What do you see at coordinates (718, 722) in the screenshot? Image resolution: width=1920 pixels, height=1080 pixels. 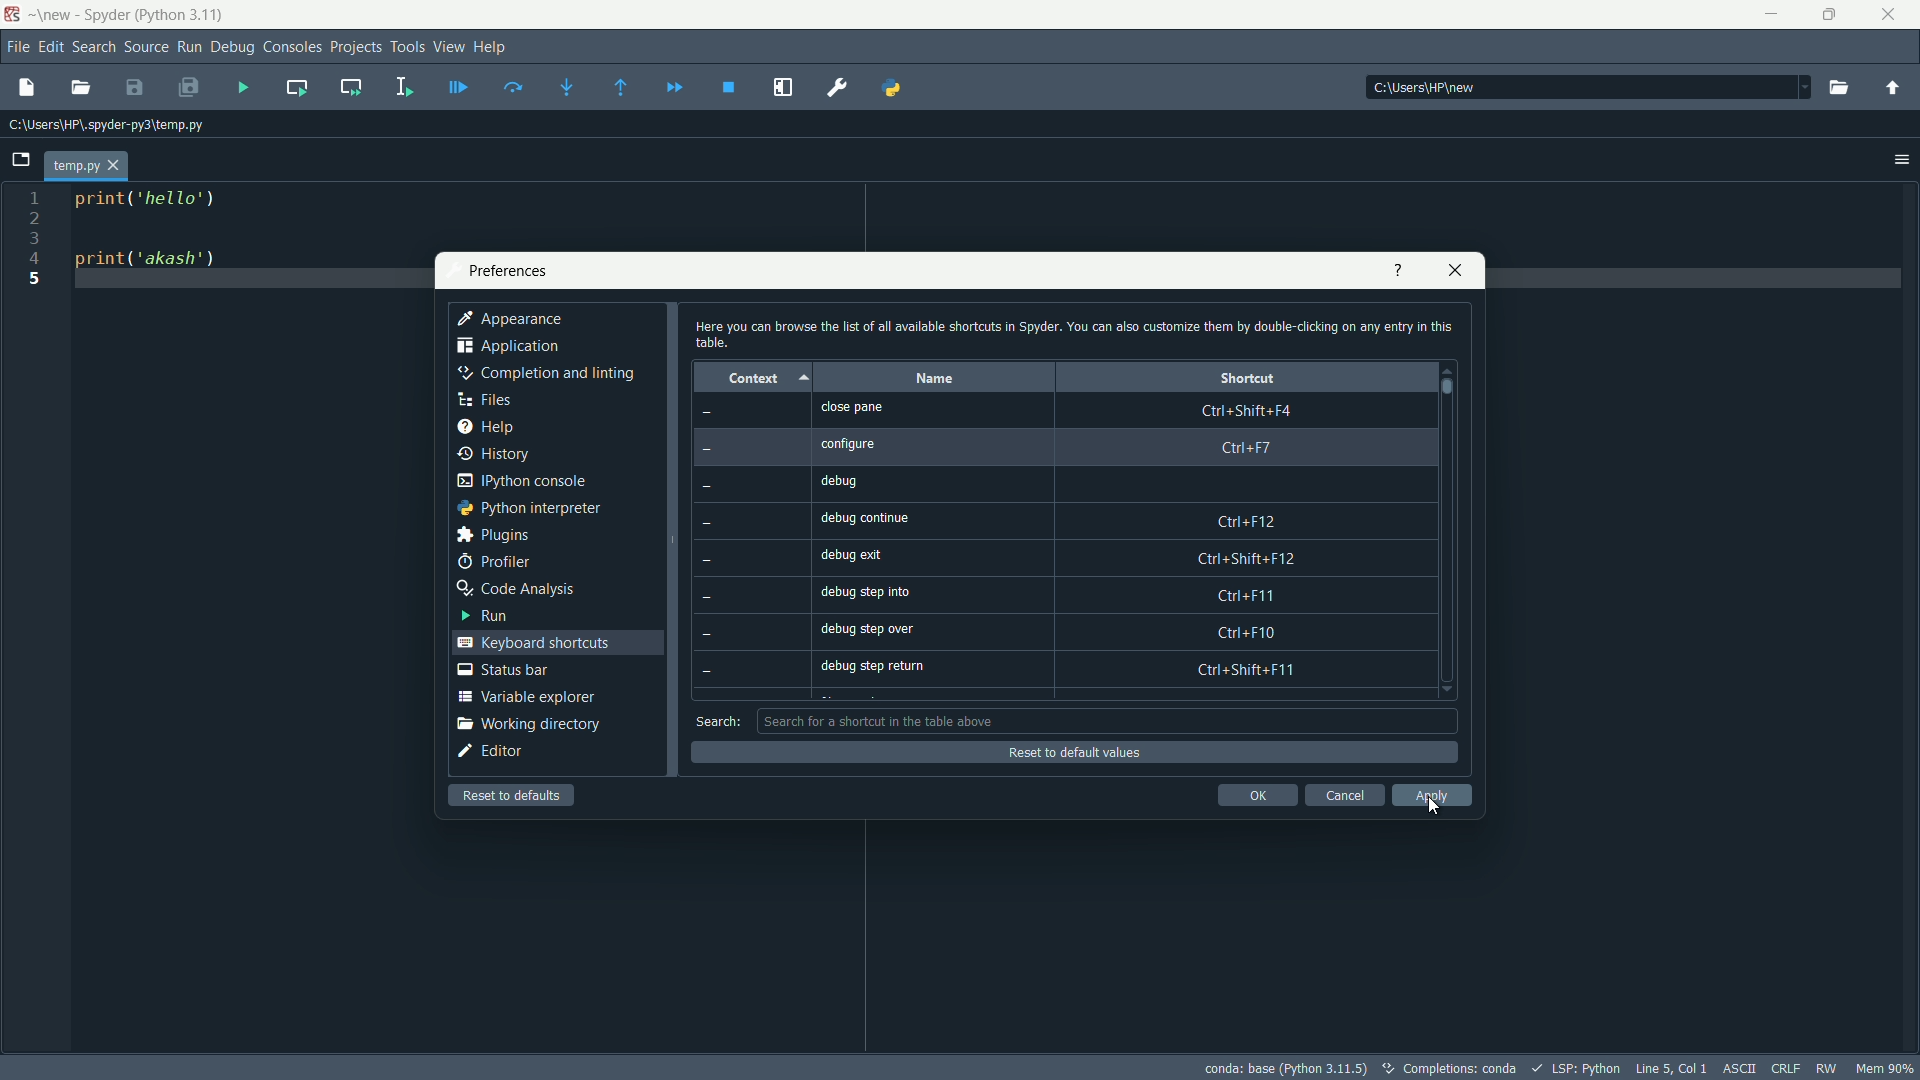 I see `search` at bounding box center [718, 722].